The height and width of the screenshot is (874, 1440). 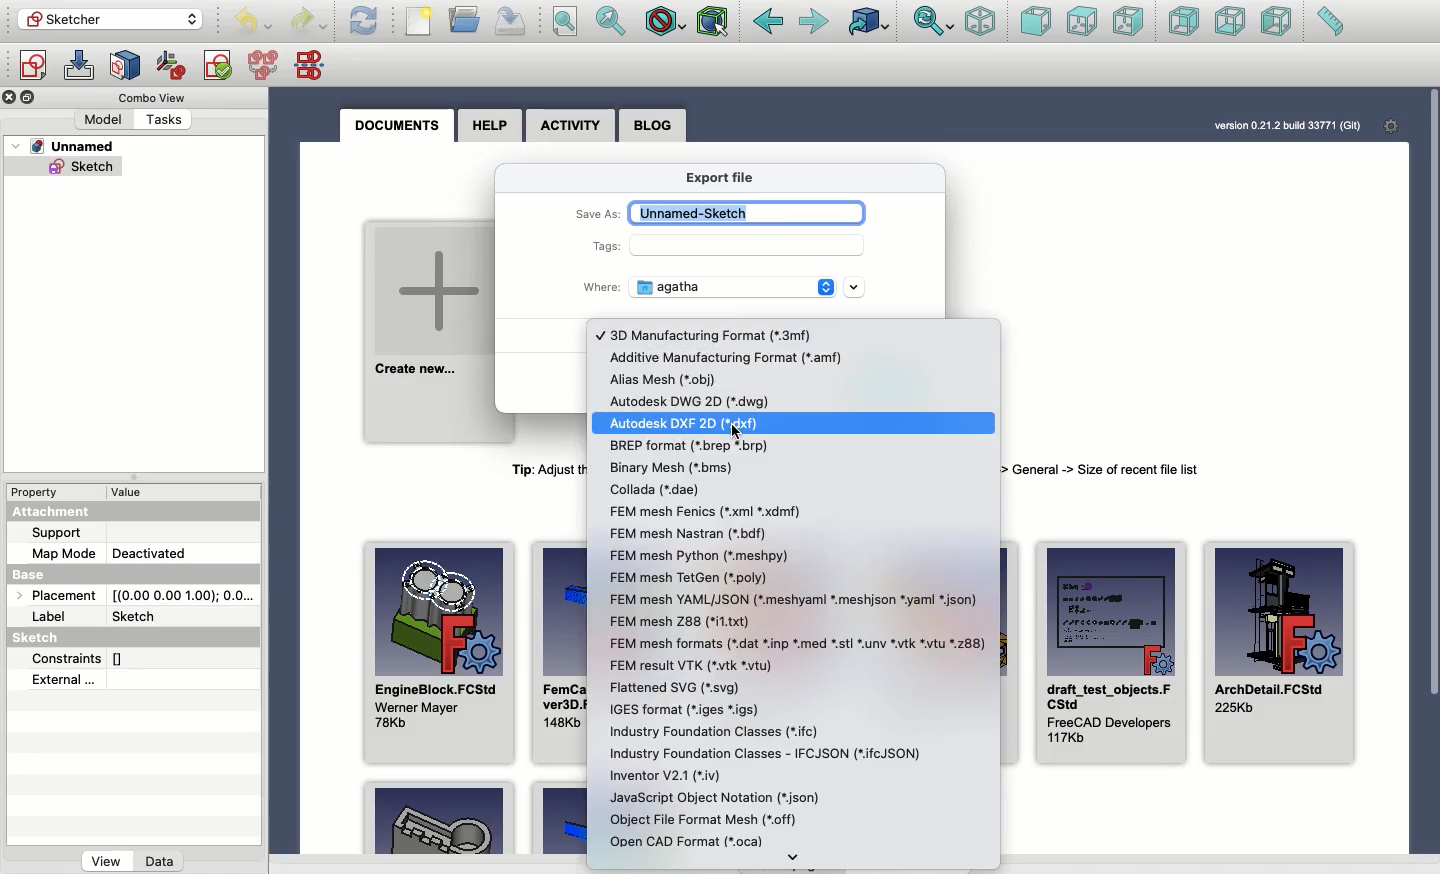 I want to click on FEM mesh, so click(x=679, y=623).